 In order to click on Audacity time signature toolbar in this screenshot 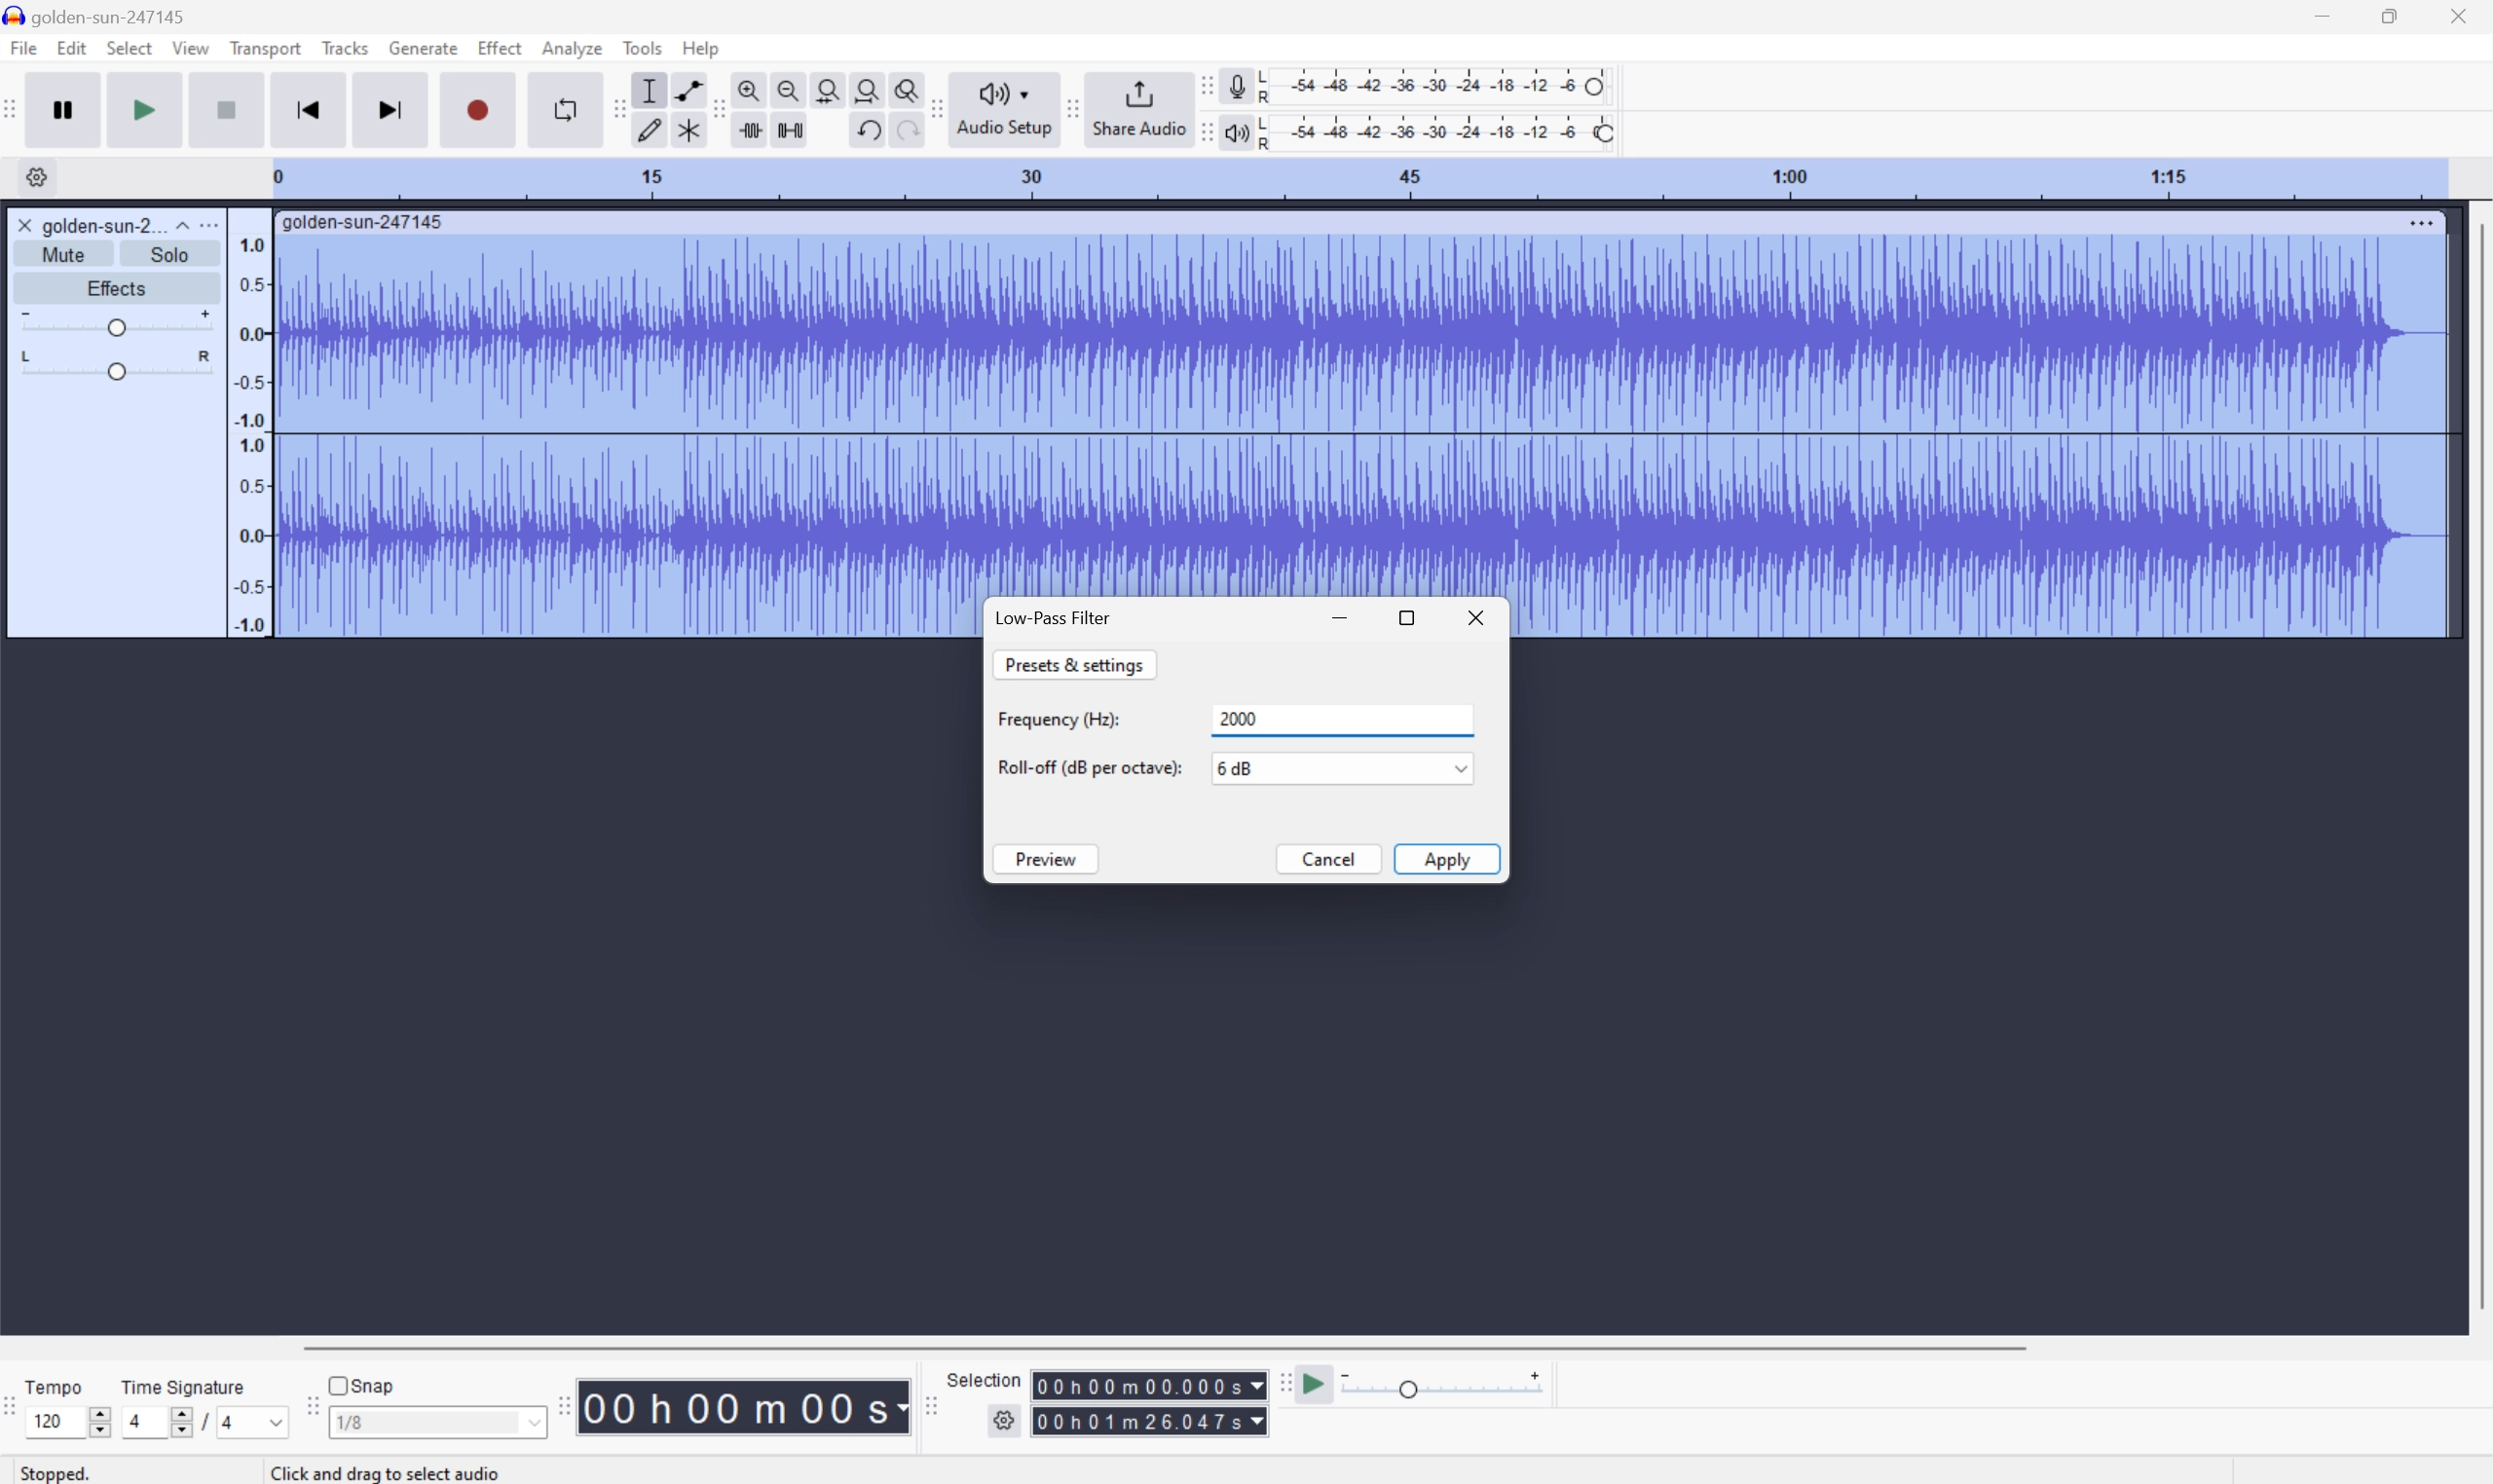, I will do `click(16, 1416)`.